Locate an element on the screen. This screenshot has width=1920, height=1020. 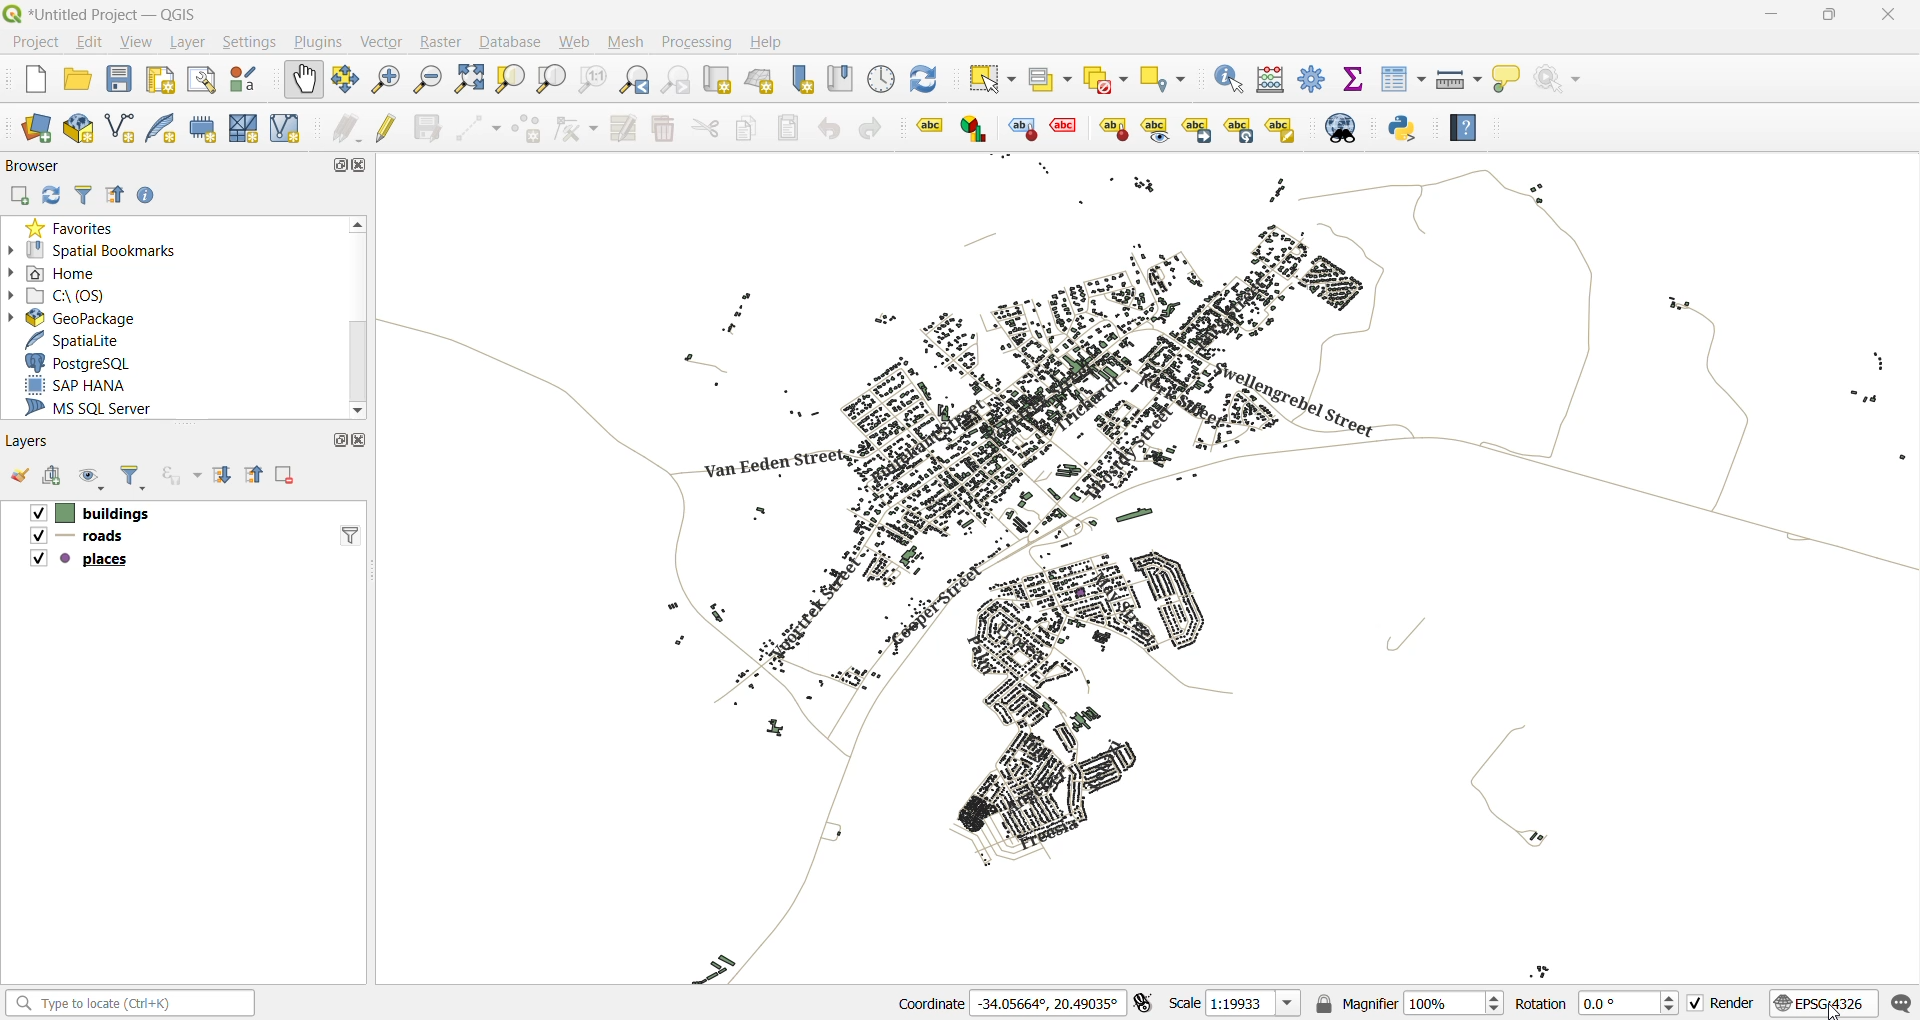
control panel is located at coordinates (886, 82).